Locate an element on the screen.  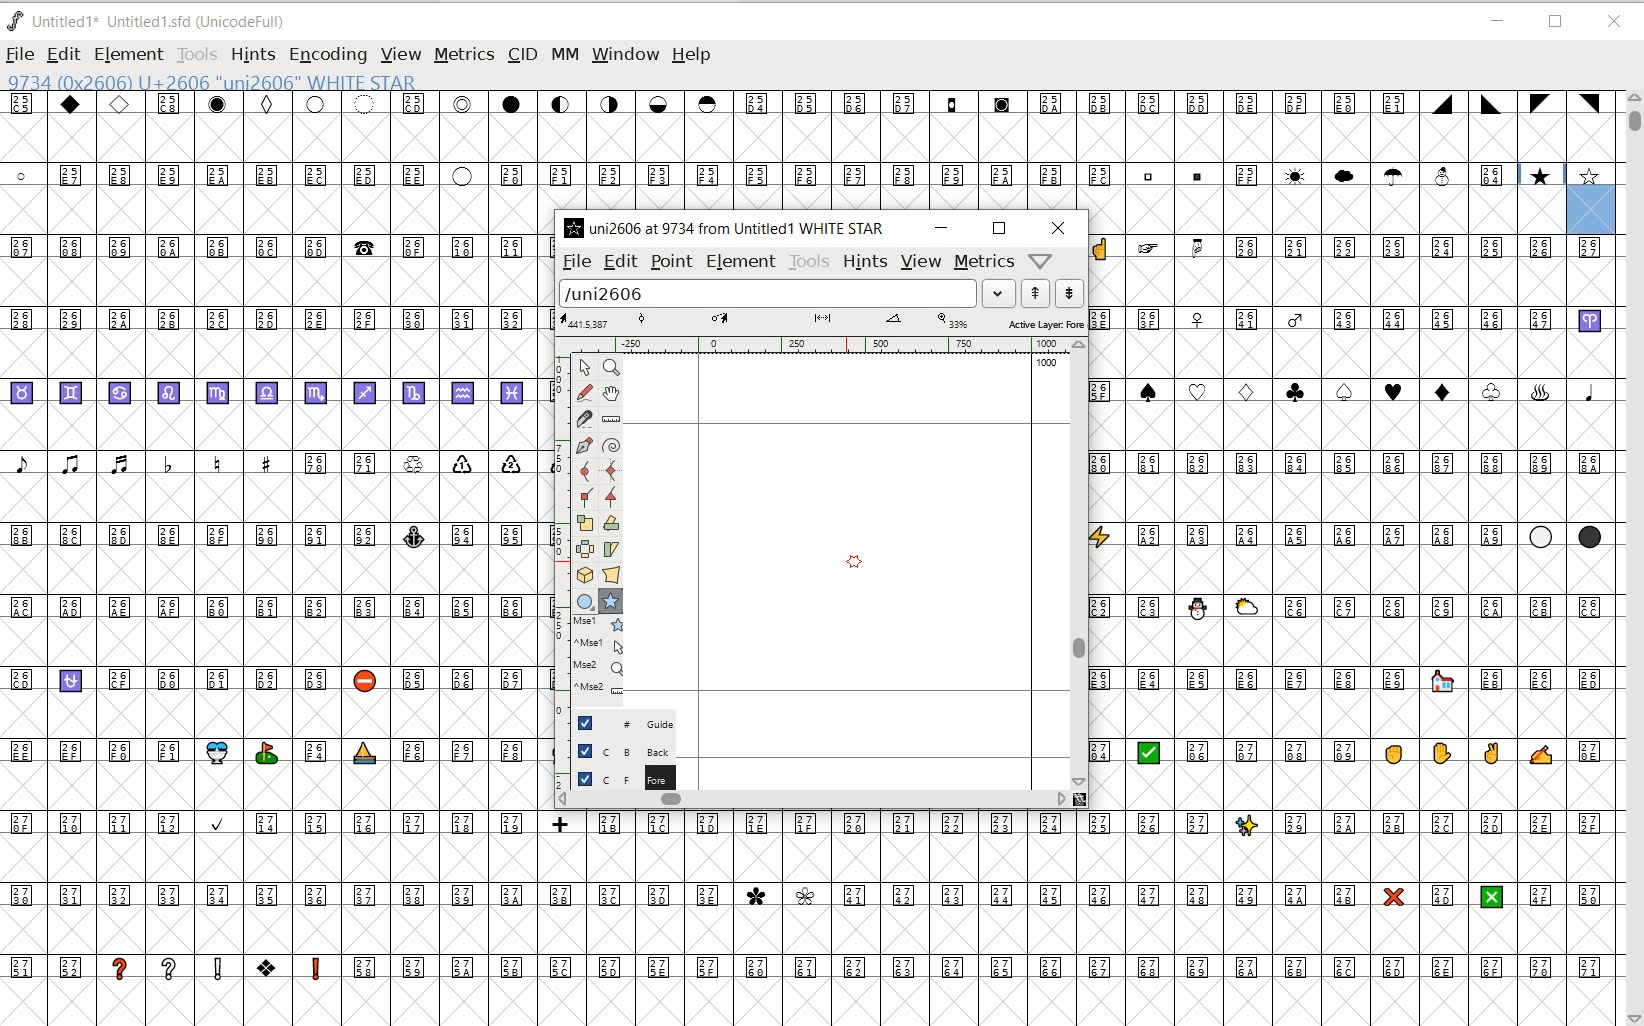
ADD A CURVE POINT is located at coordinates (588, 471).